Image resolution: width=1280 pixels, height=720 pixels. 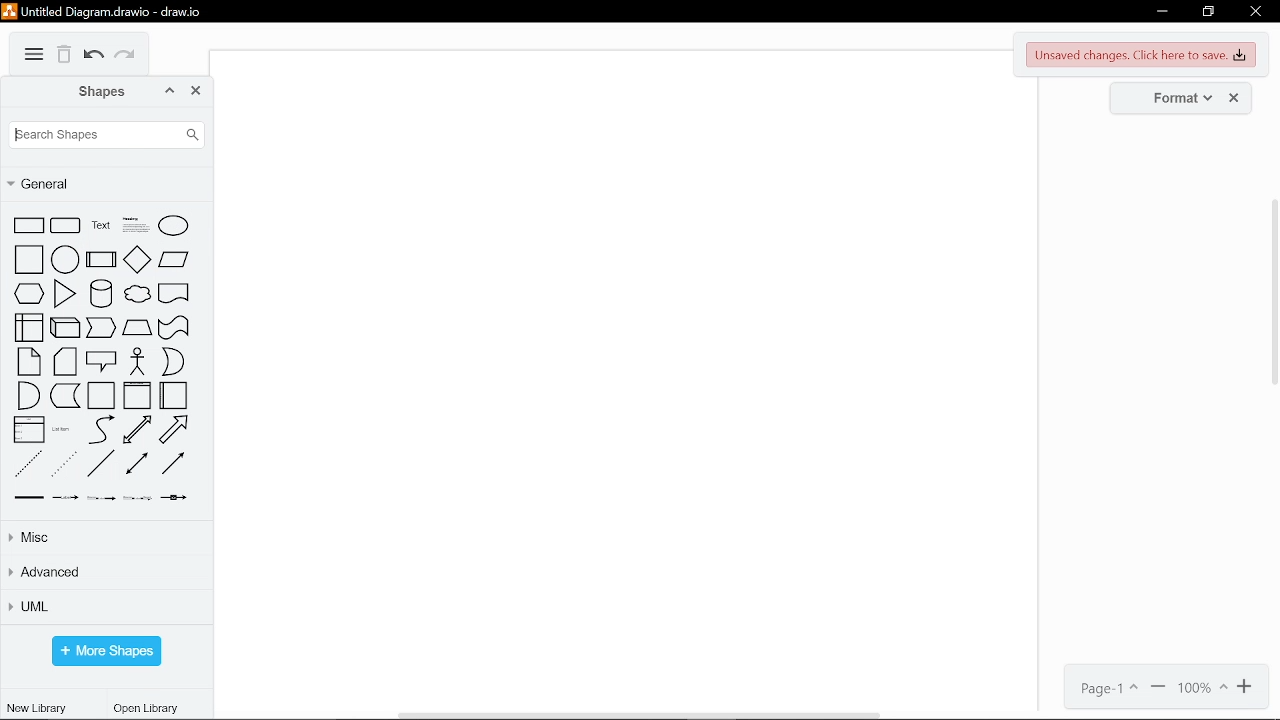 What do you see at coordinates (1208, 13) in the screenshot?
I see `restore down` at bounding box center [1208, 13].